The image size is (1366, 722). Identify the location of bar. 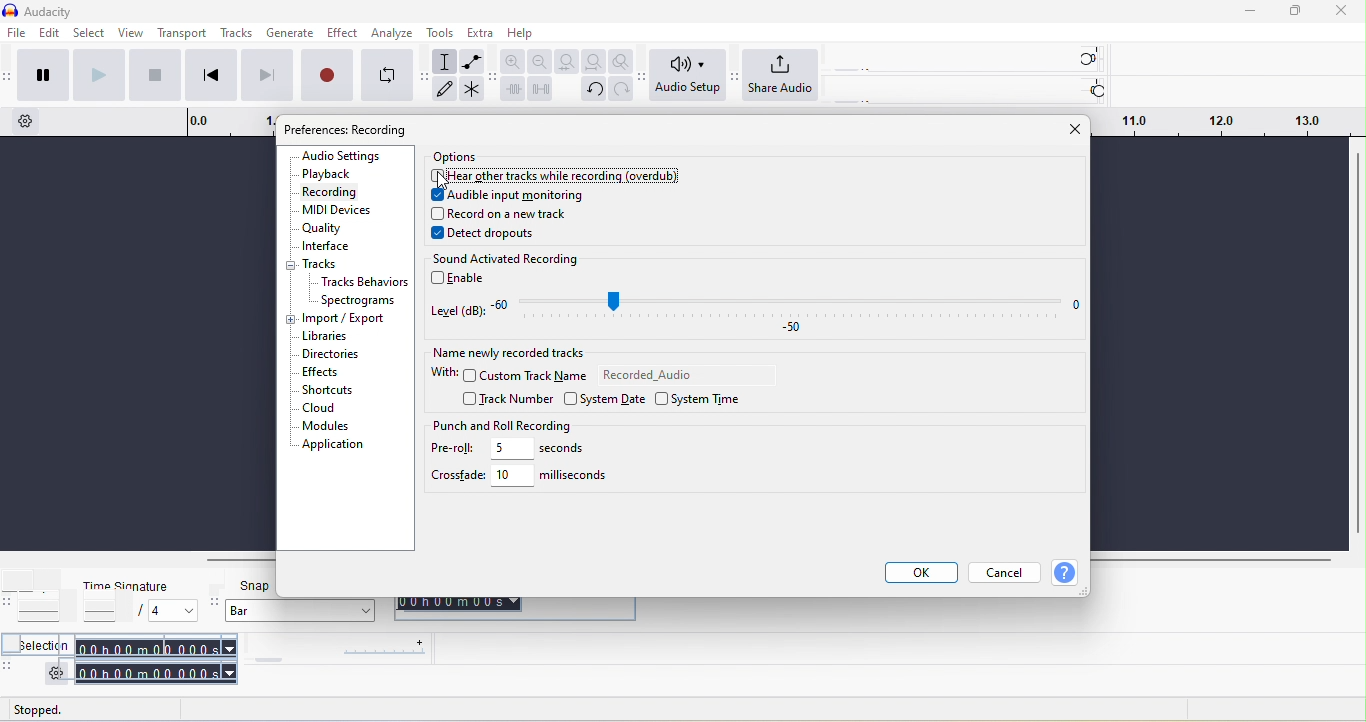
(307, 613).